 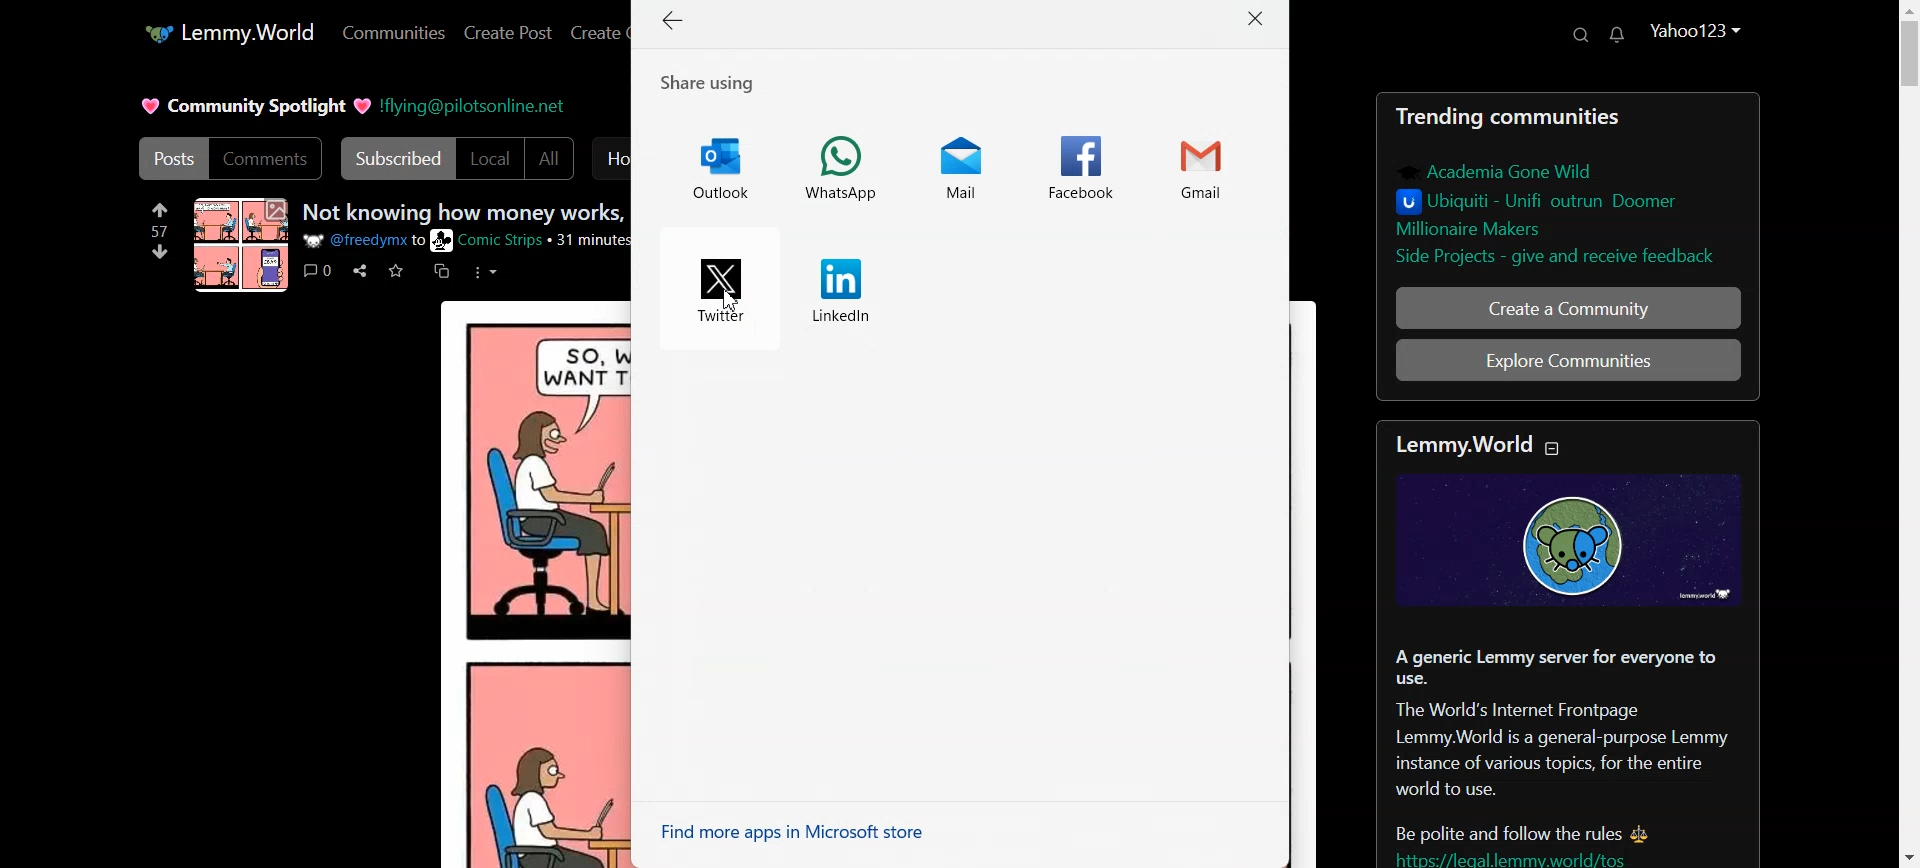 What do you see at coordinates (316, 270) in the screenshot?
I see `Comments` at bounding box center [316, 270].